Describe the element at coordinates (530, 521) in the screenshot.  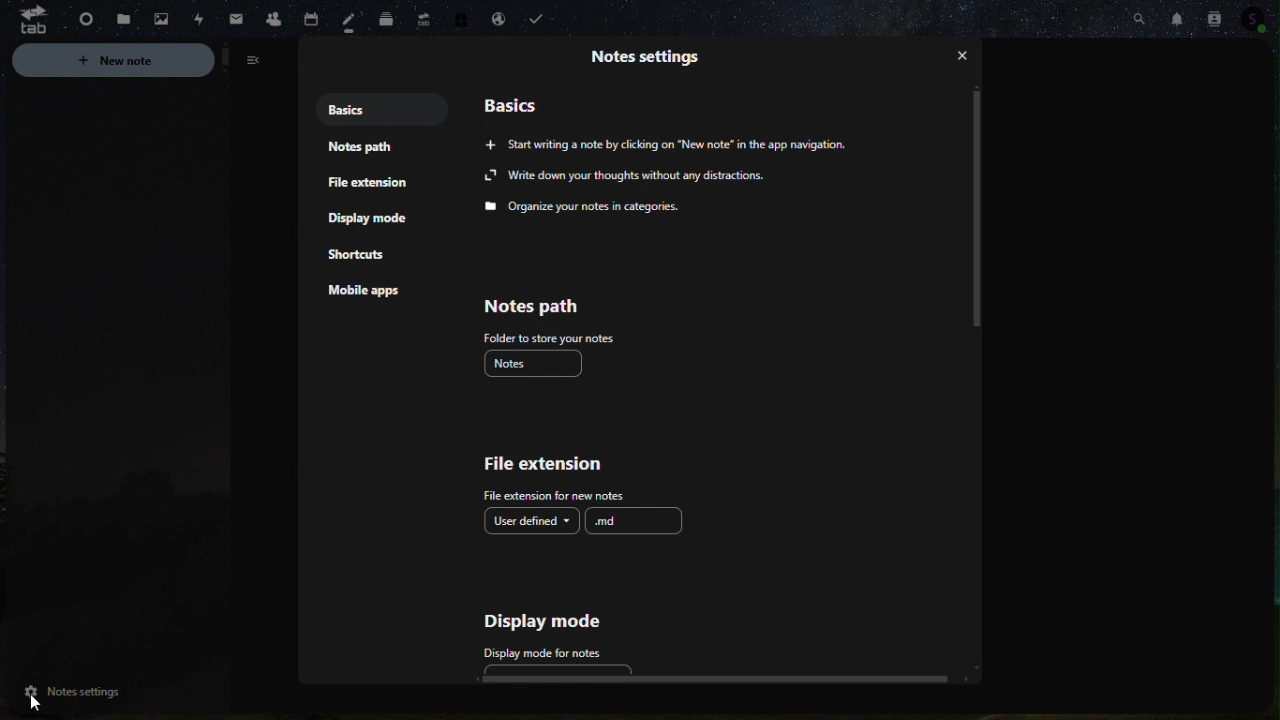
I see `user defined` at that location.